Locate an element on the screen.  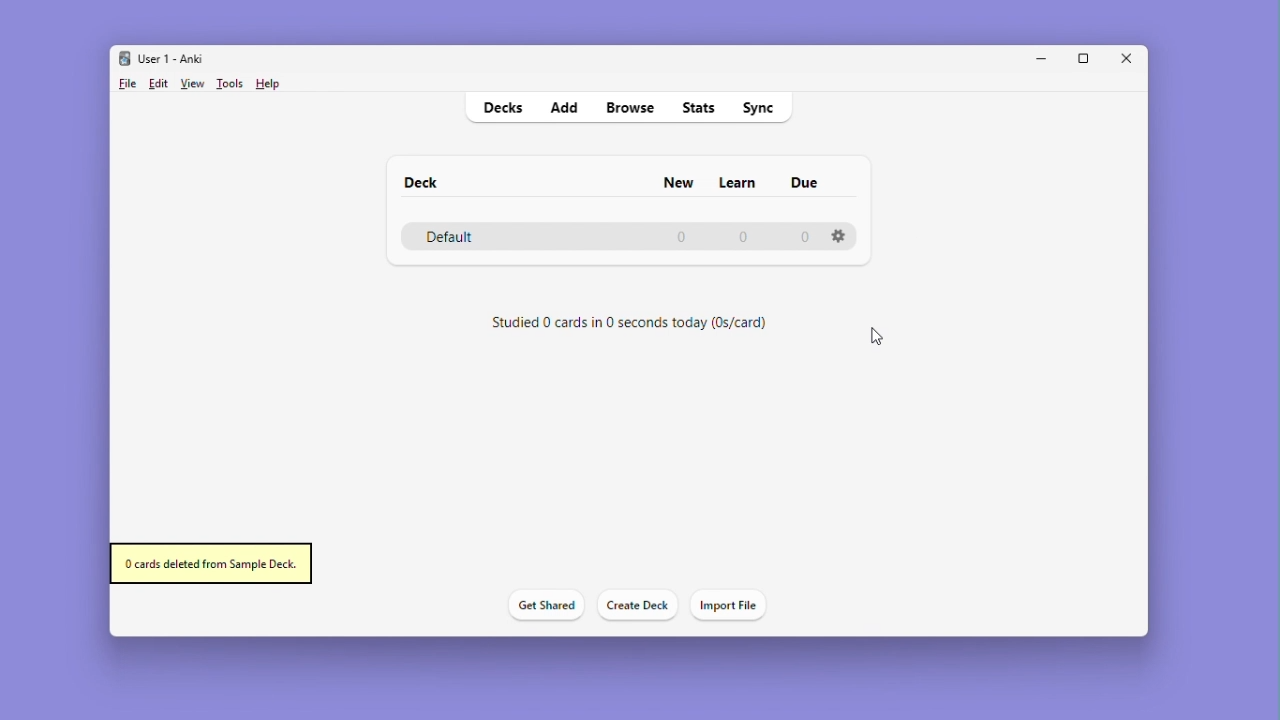
Minimise is located at coordinates (1042, 58).